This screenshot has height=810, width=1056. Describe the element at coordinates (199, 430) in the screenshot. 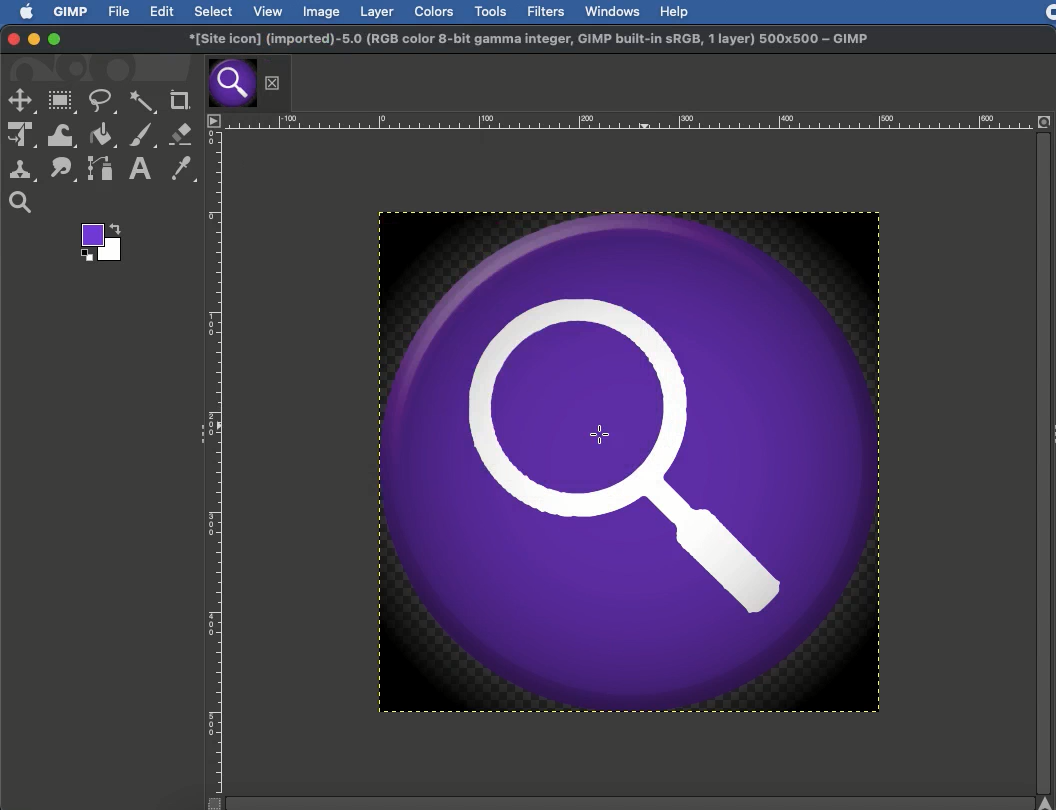

I see `Collapse` at that location.